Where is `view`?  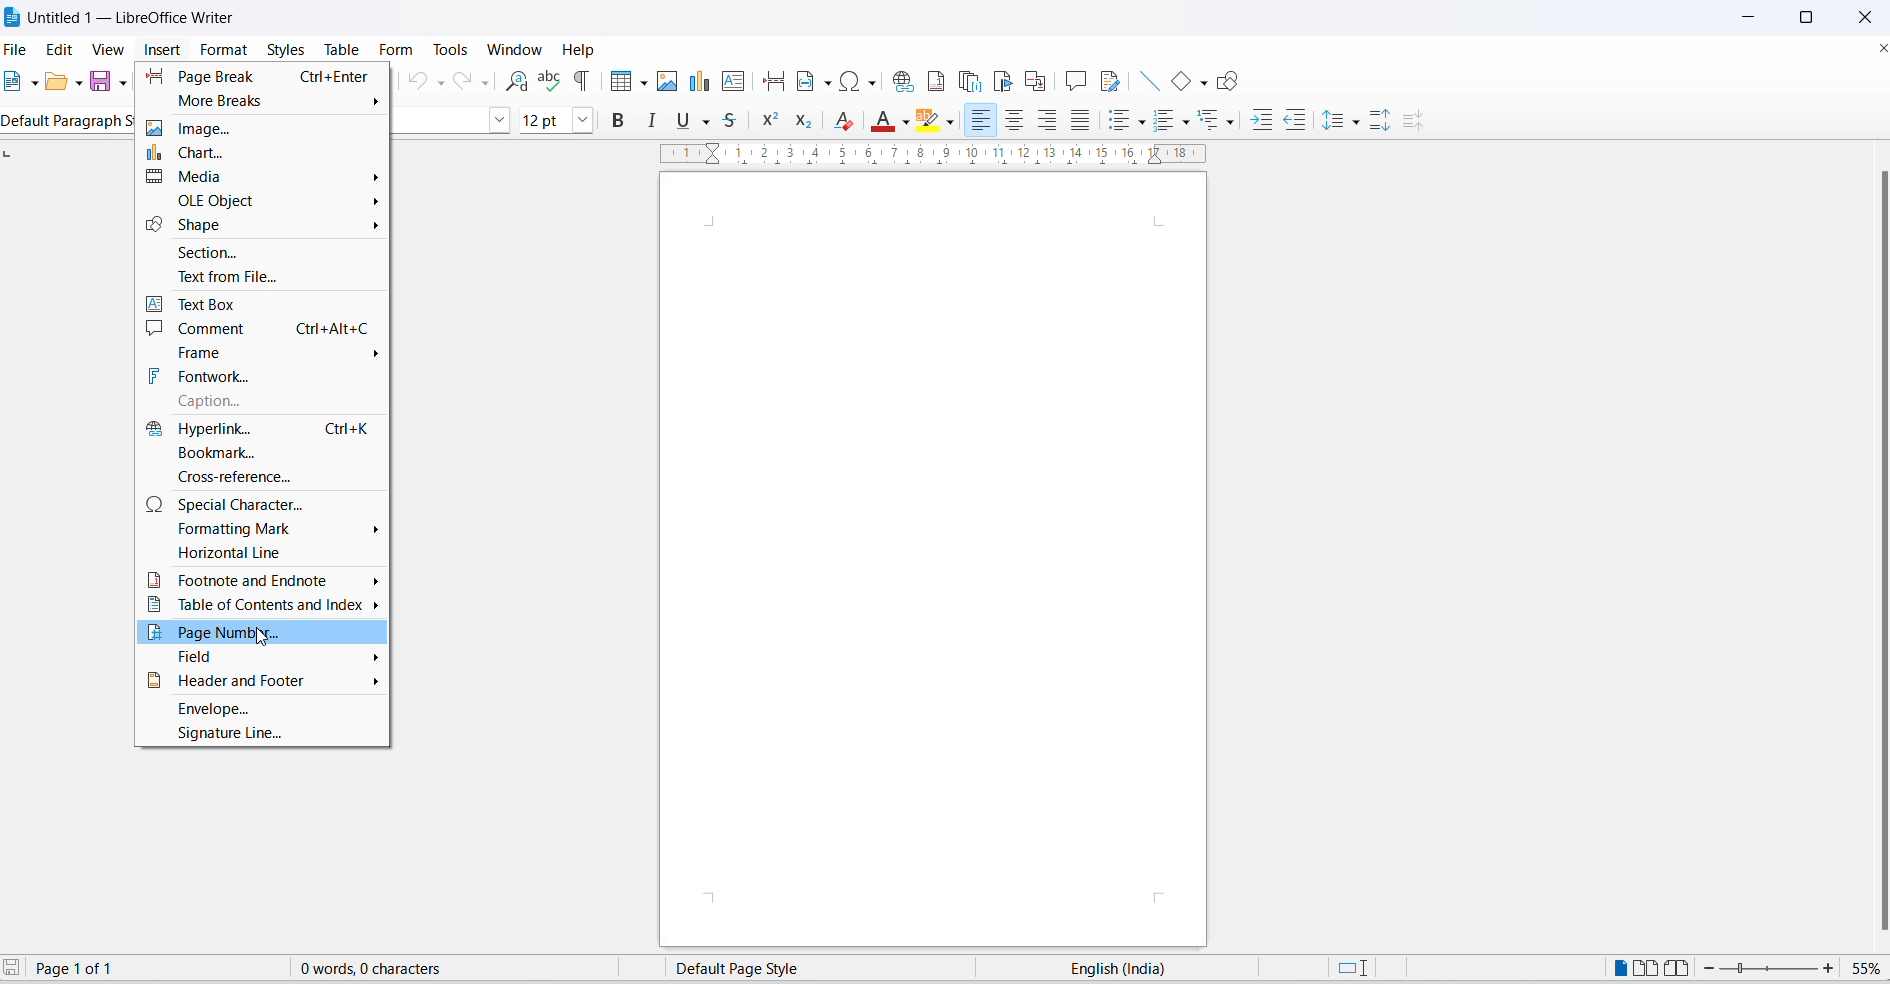 view is located at coordinates (109, 48).